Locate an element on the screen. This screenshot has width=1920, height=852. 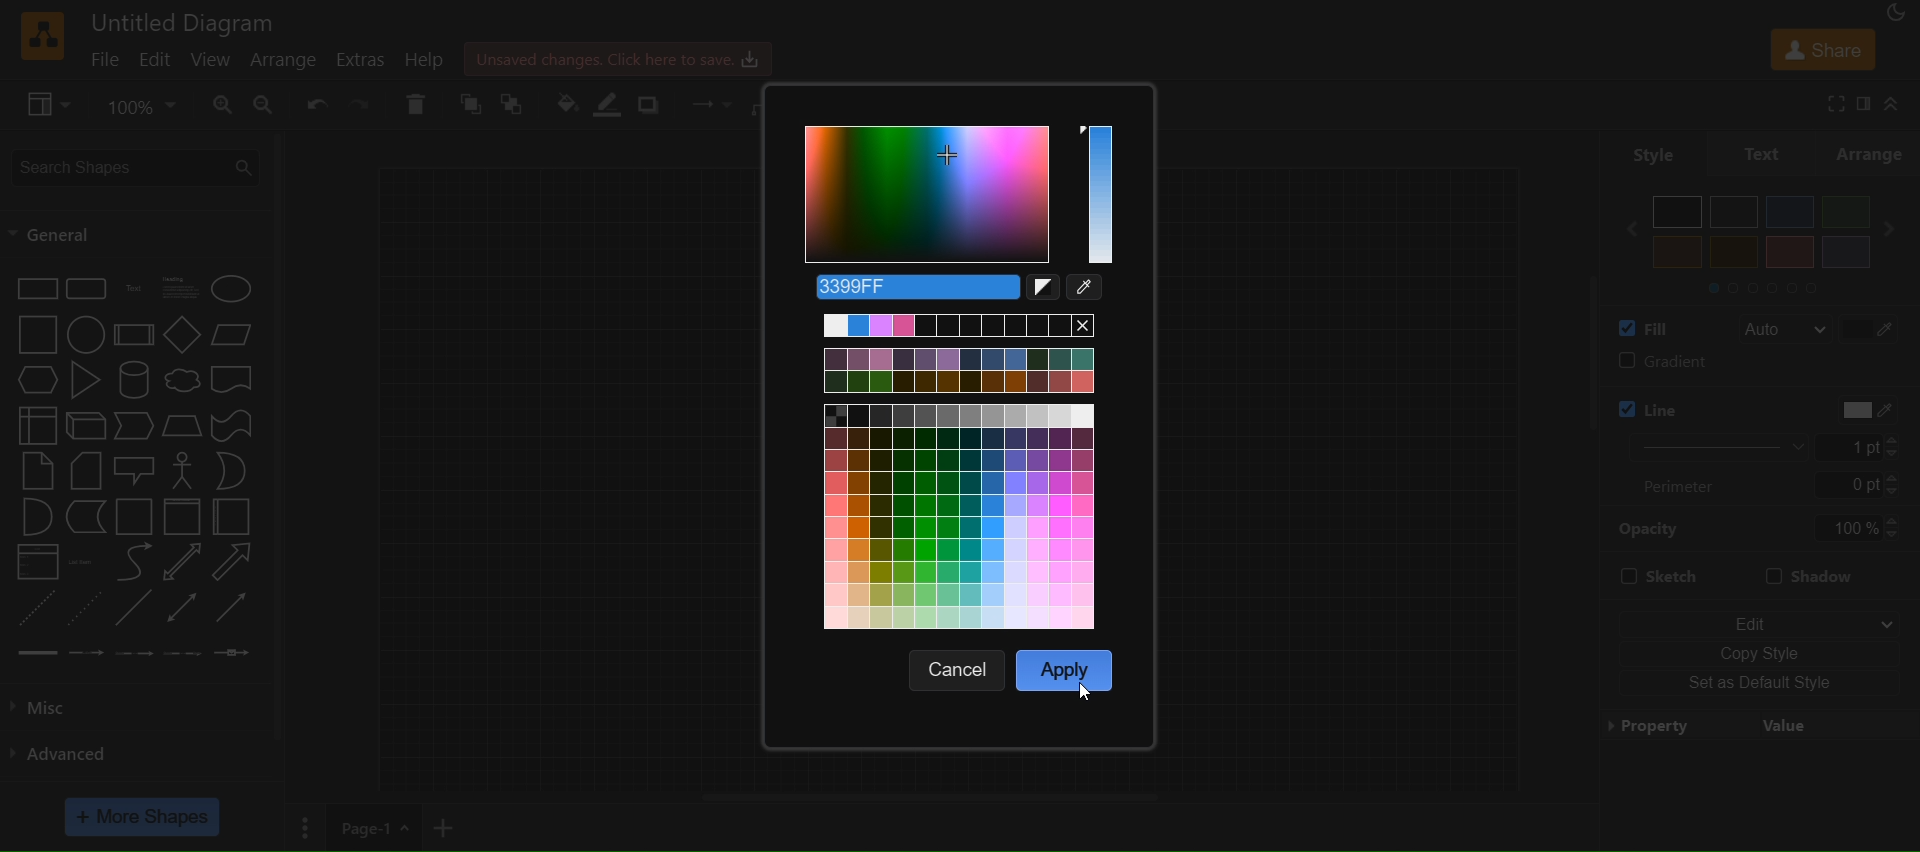
horizontal container is located at coordinates (232, 517).